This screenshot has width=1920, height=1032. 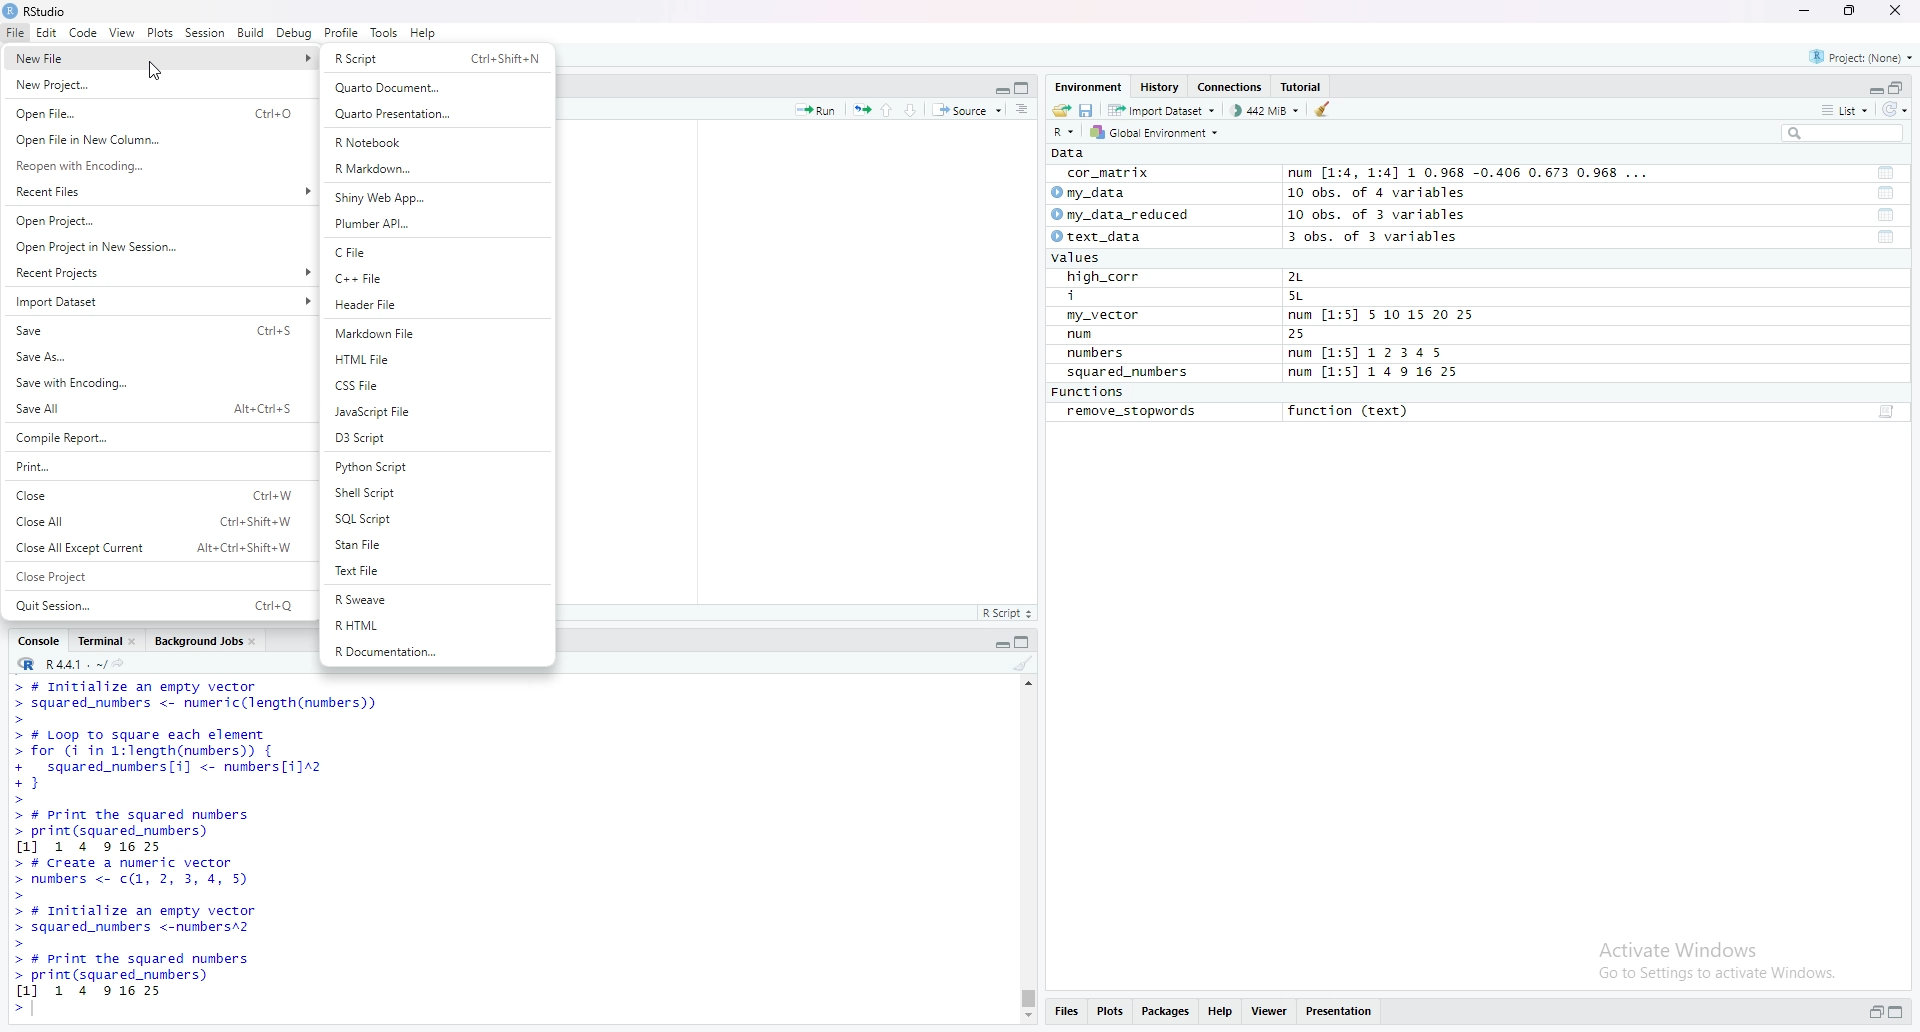 I want to click on Build, so click(x=251, y=35).